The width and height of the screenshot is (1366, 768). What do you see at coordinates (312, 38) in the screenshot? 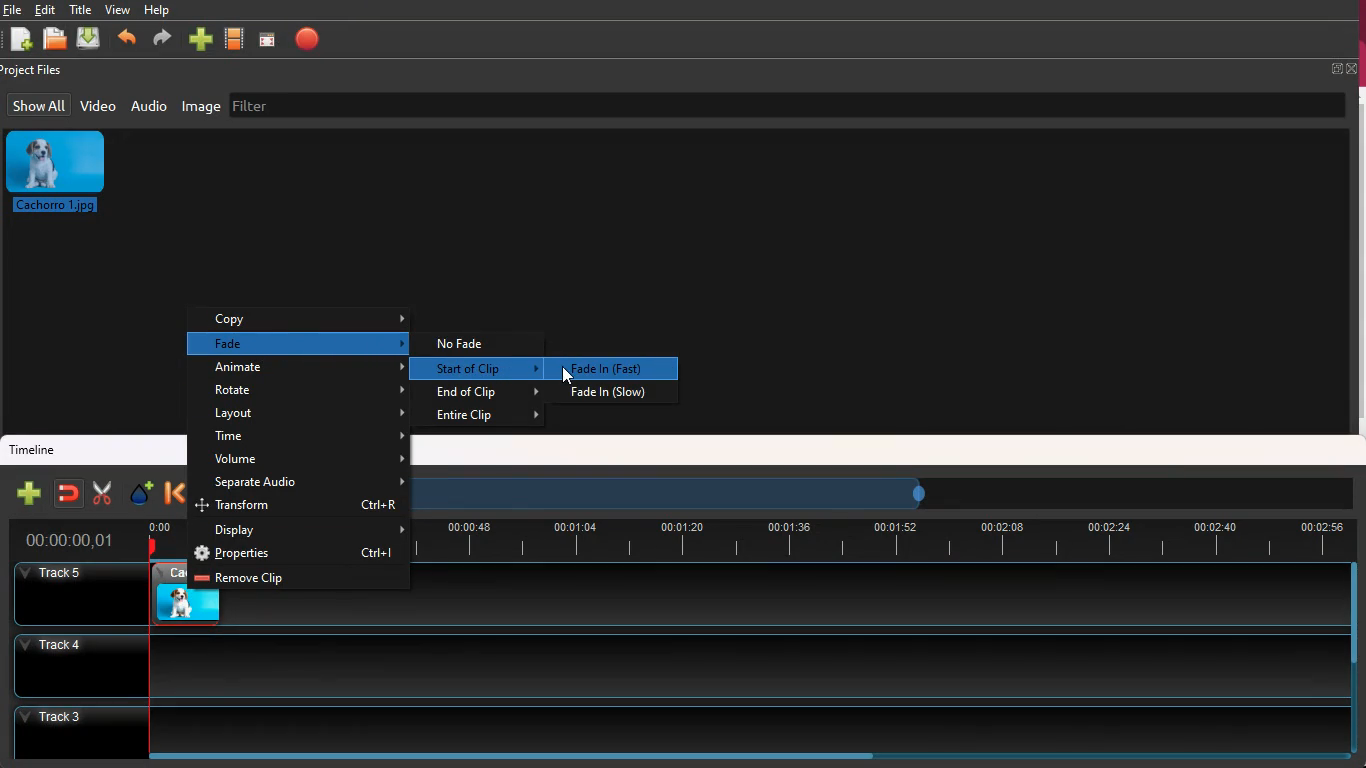
I see `stop` at bounding box center [312, 38].